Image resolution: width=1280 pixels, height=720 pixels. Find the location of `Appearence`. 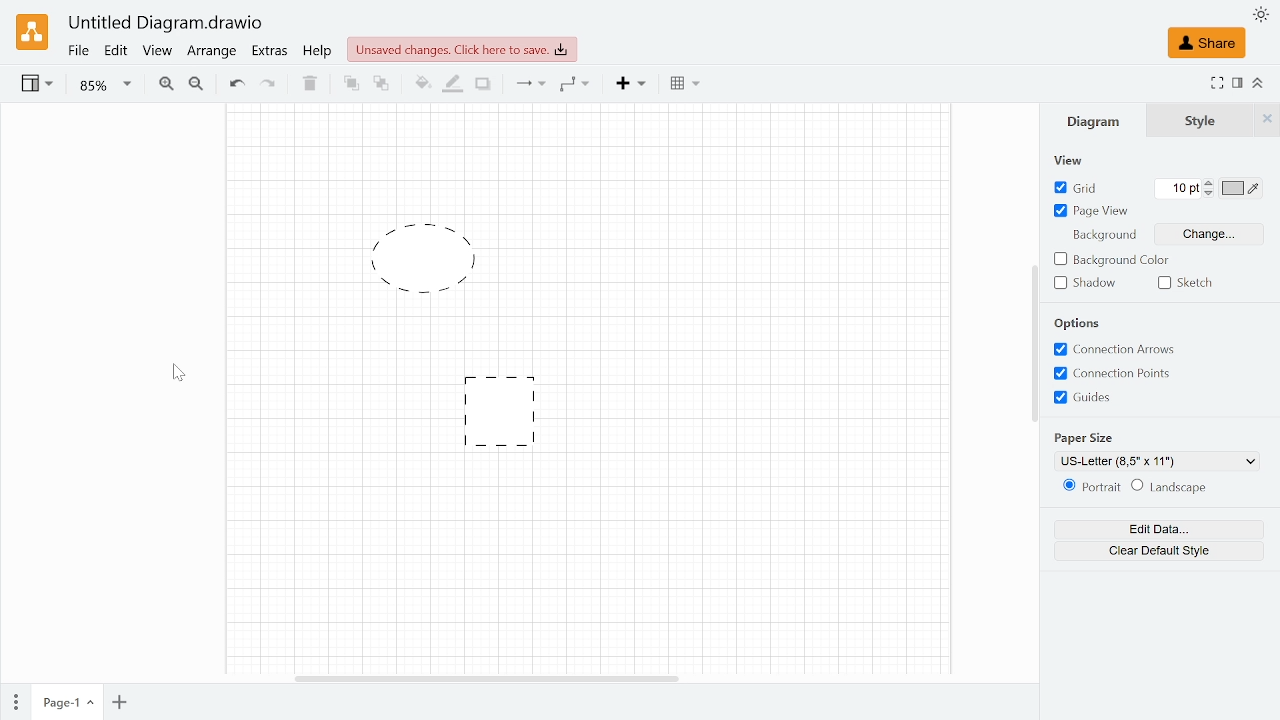

Appearence is located at coordinates (1260, 14).